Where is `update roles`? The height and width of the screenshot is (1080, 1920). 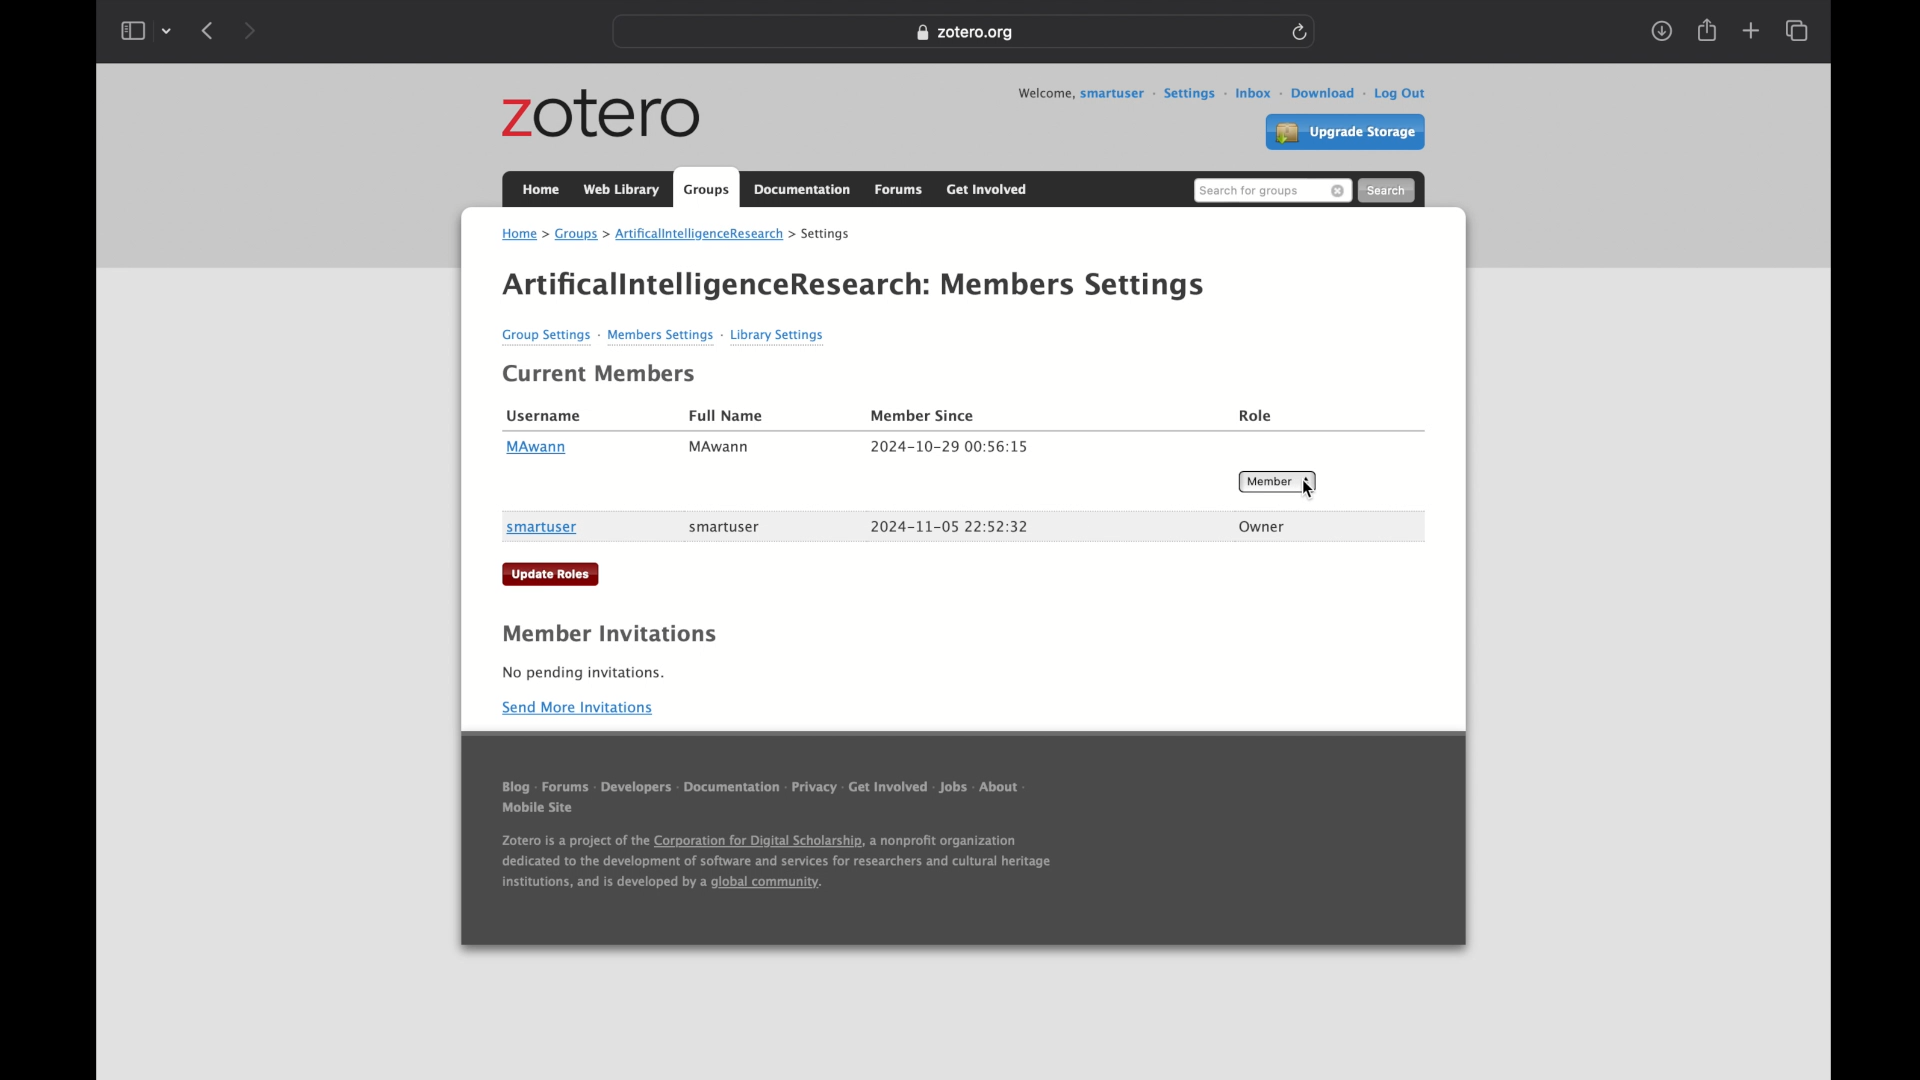 update roles is located at coordinates (552, 574).